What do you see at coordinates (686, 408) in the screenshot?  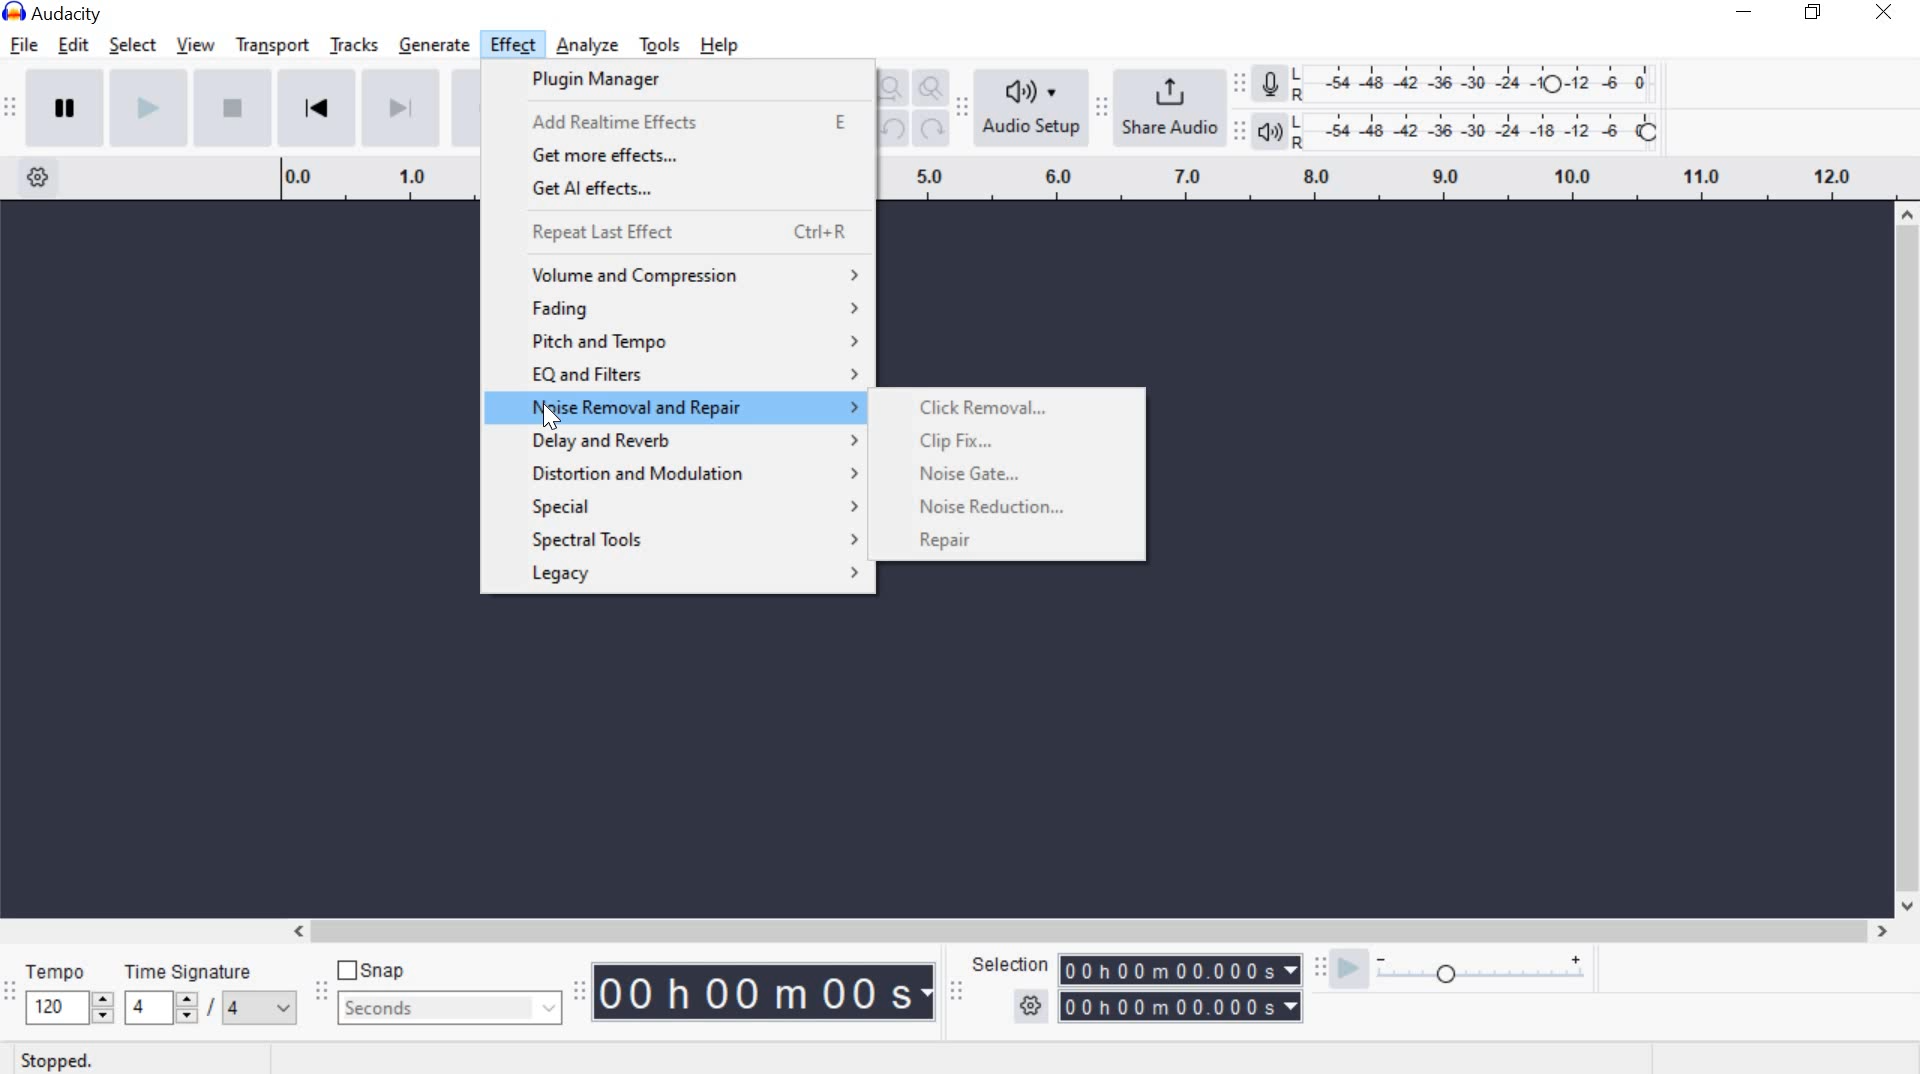 I see `noise removal and repair` at bounding box center [686, 408].